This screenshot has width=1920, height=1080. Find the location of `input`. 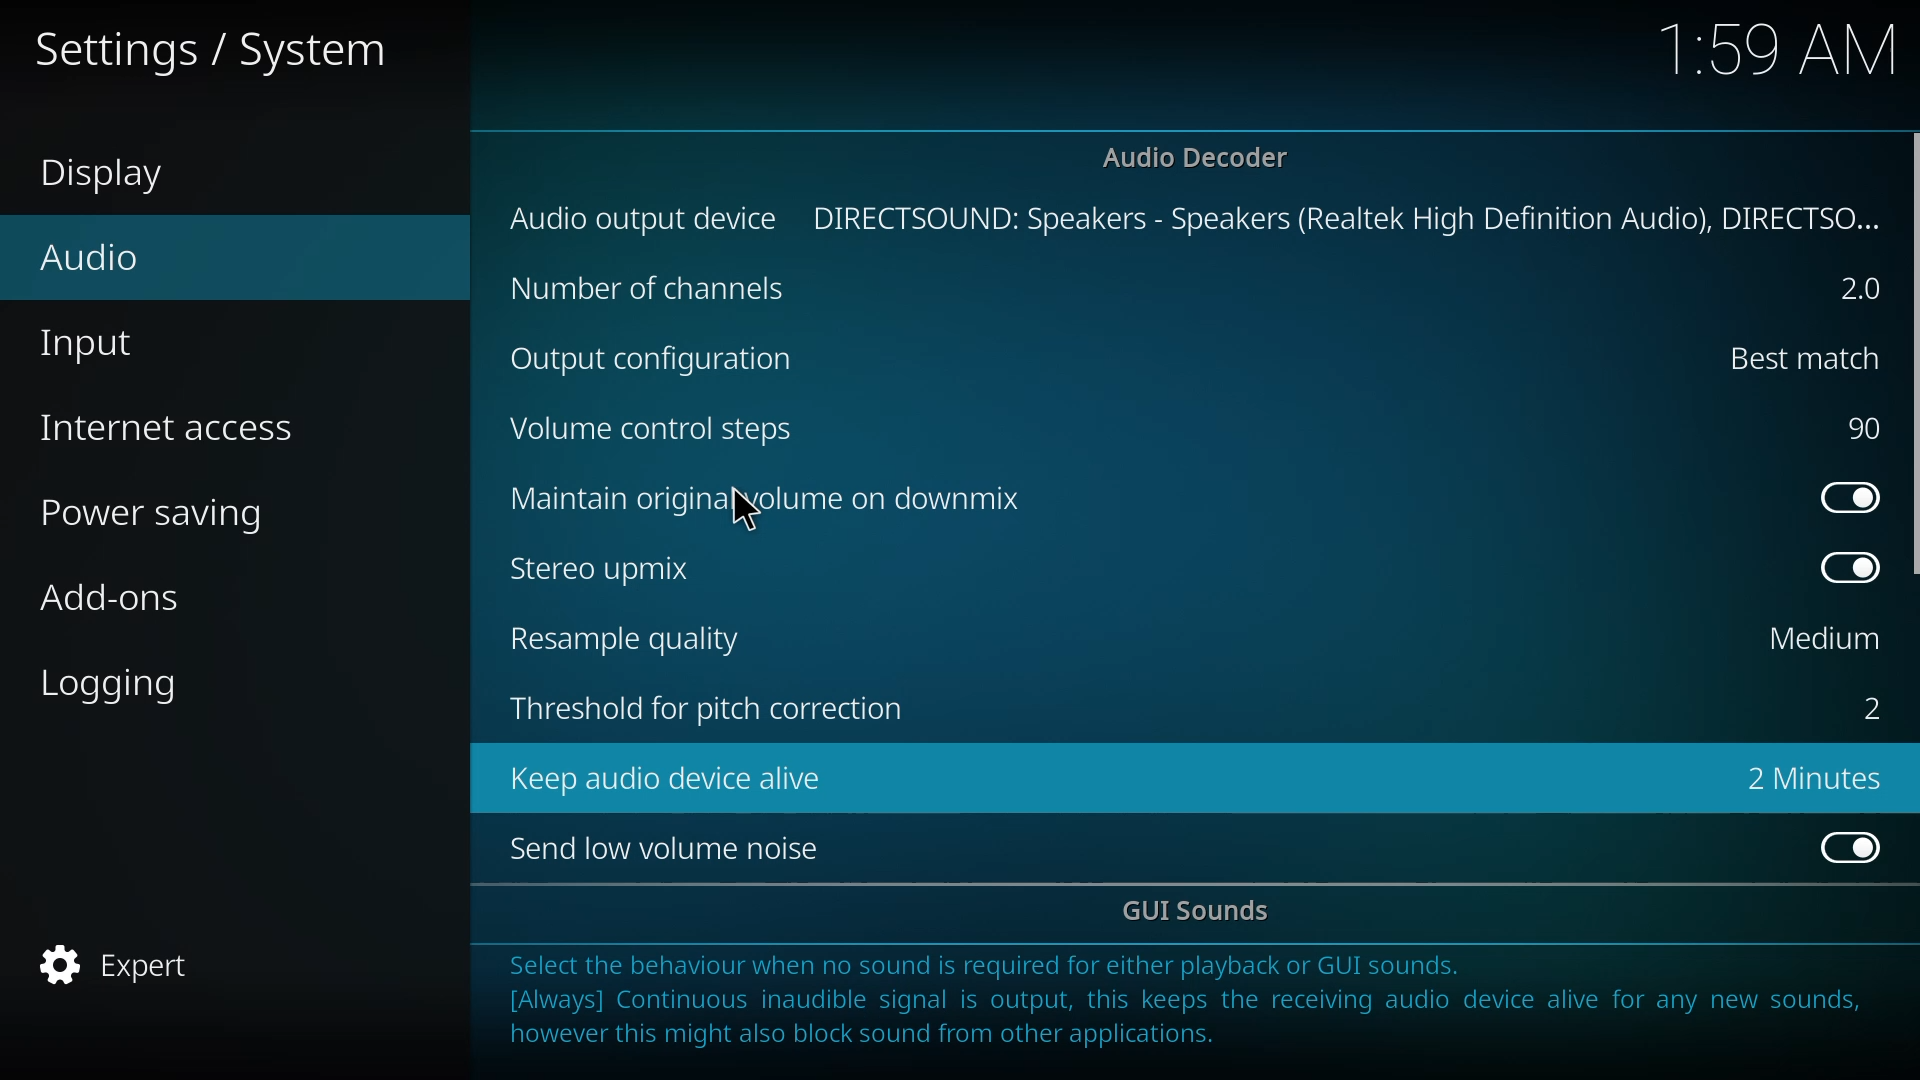

input is located at coordinates (92, 345).